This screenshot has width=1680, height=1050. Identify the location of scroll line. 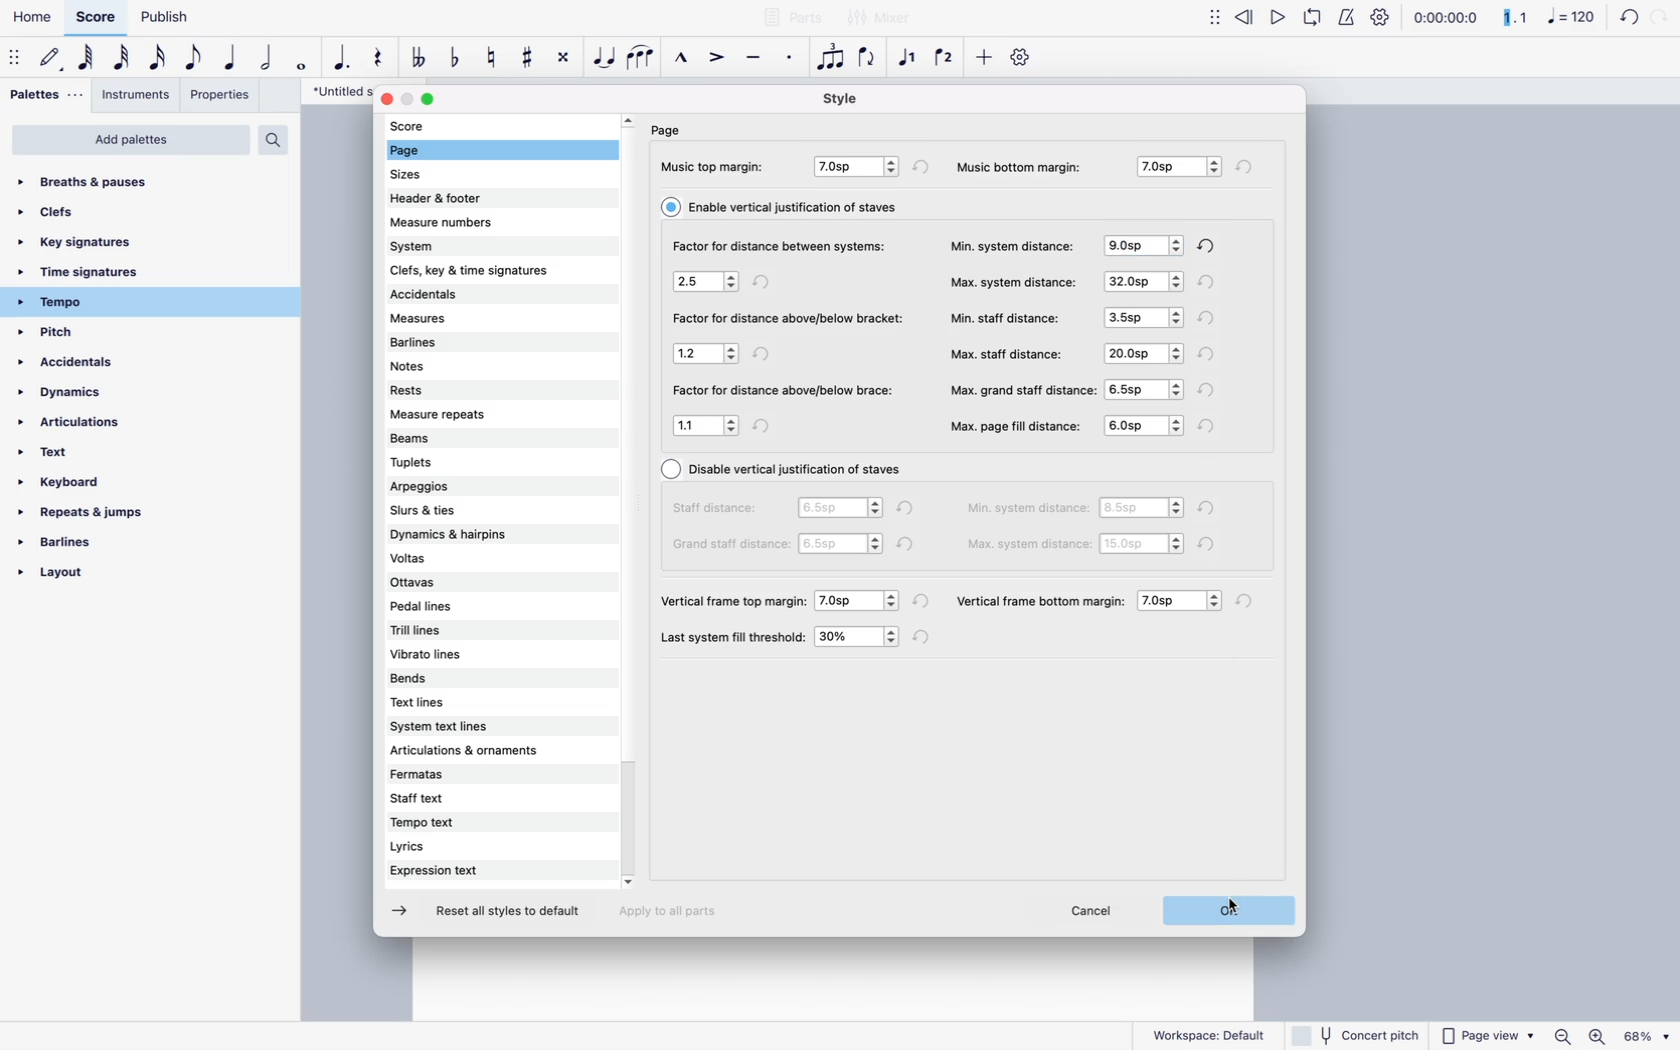
(628, 502).